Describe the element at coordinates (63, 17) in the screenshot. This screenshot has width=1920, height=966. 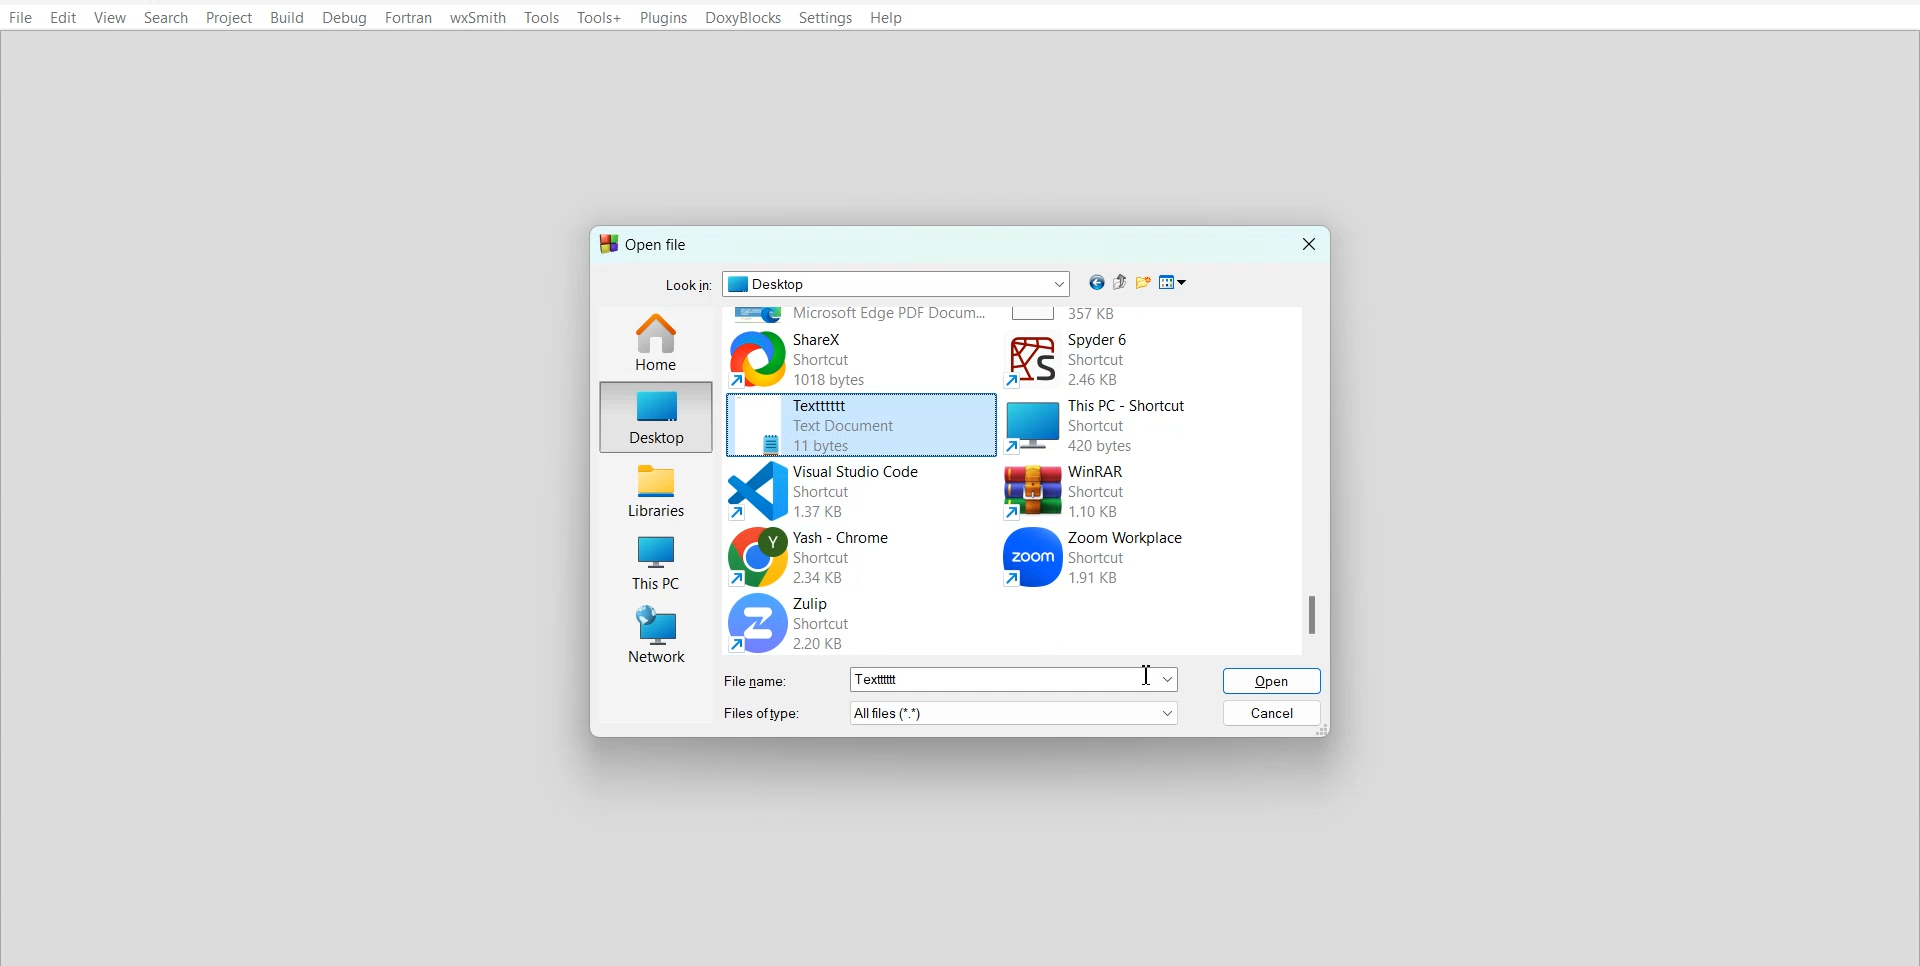
I see `Edit` at that location.